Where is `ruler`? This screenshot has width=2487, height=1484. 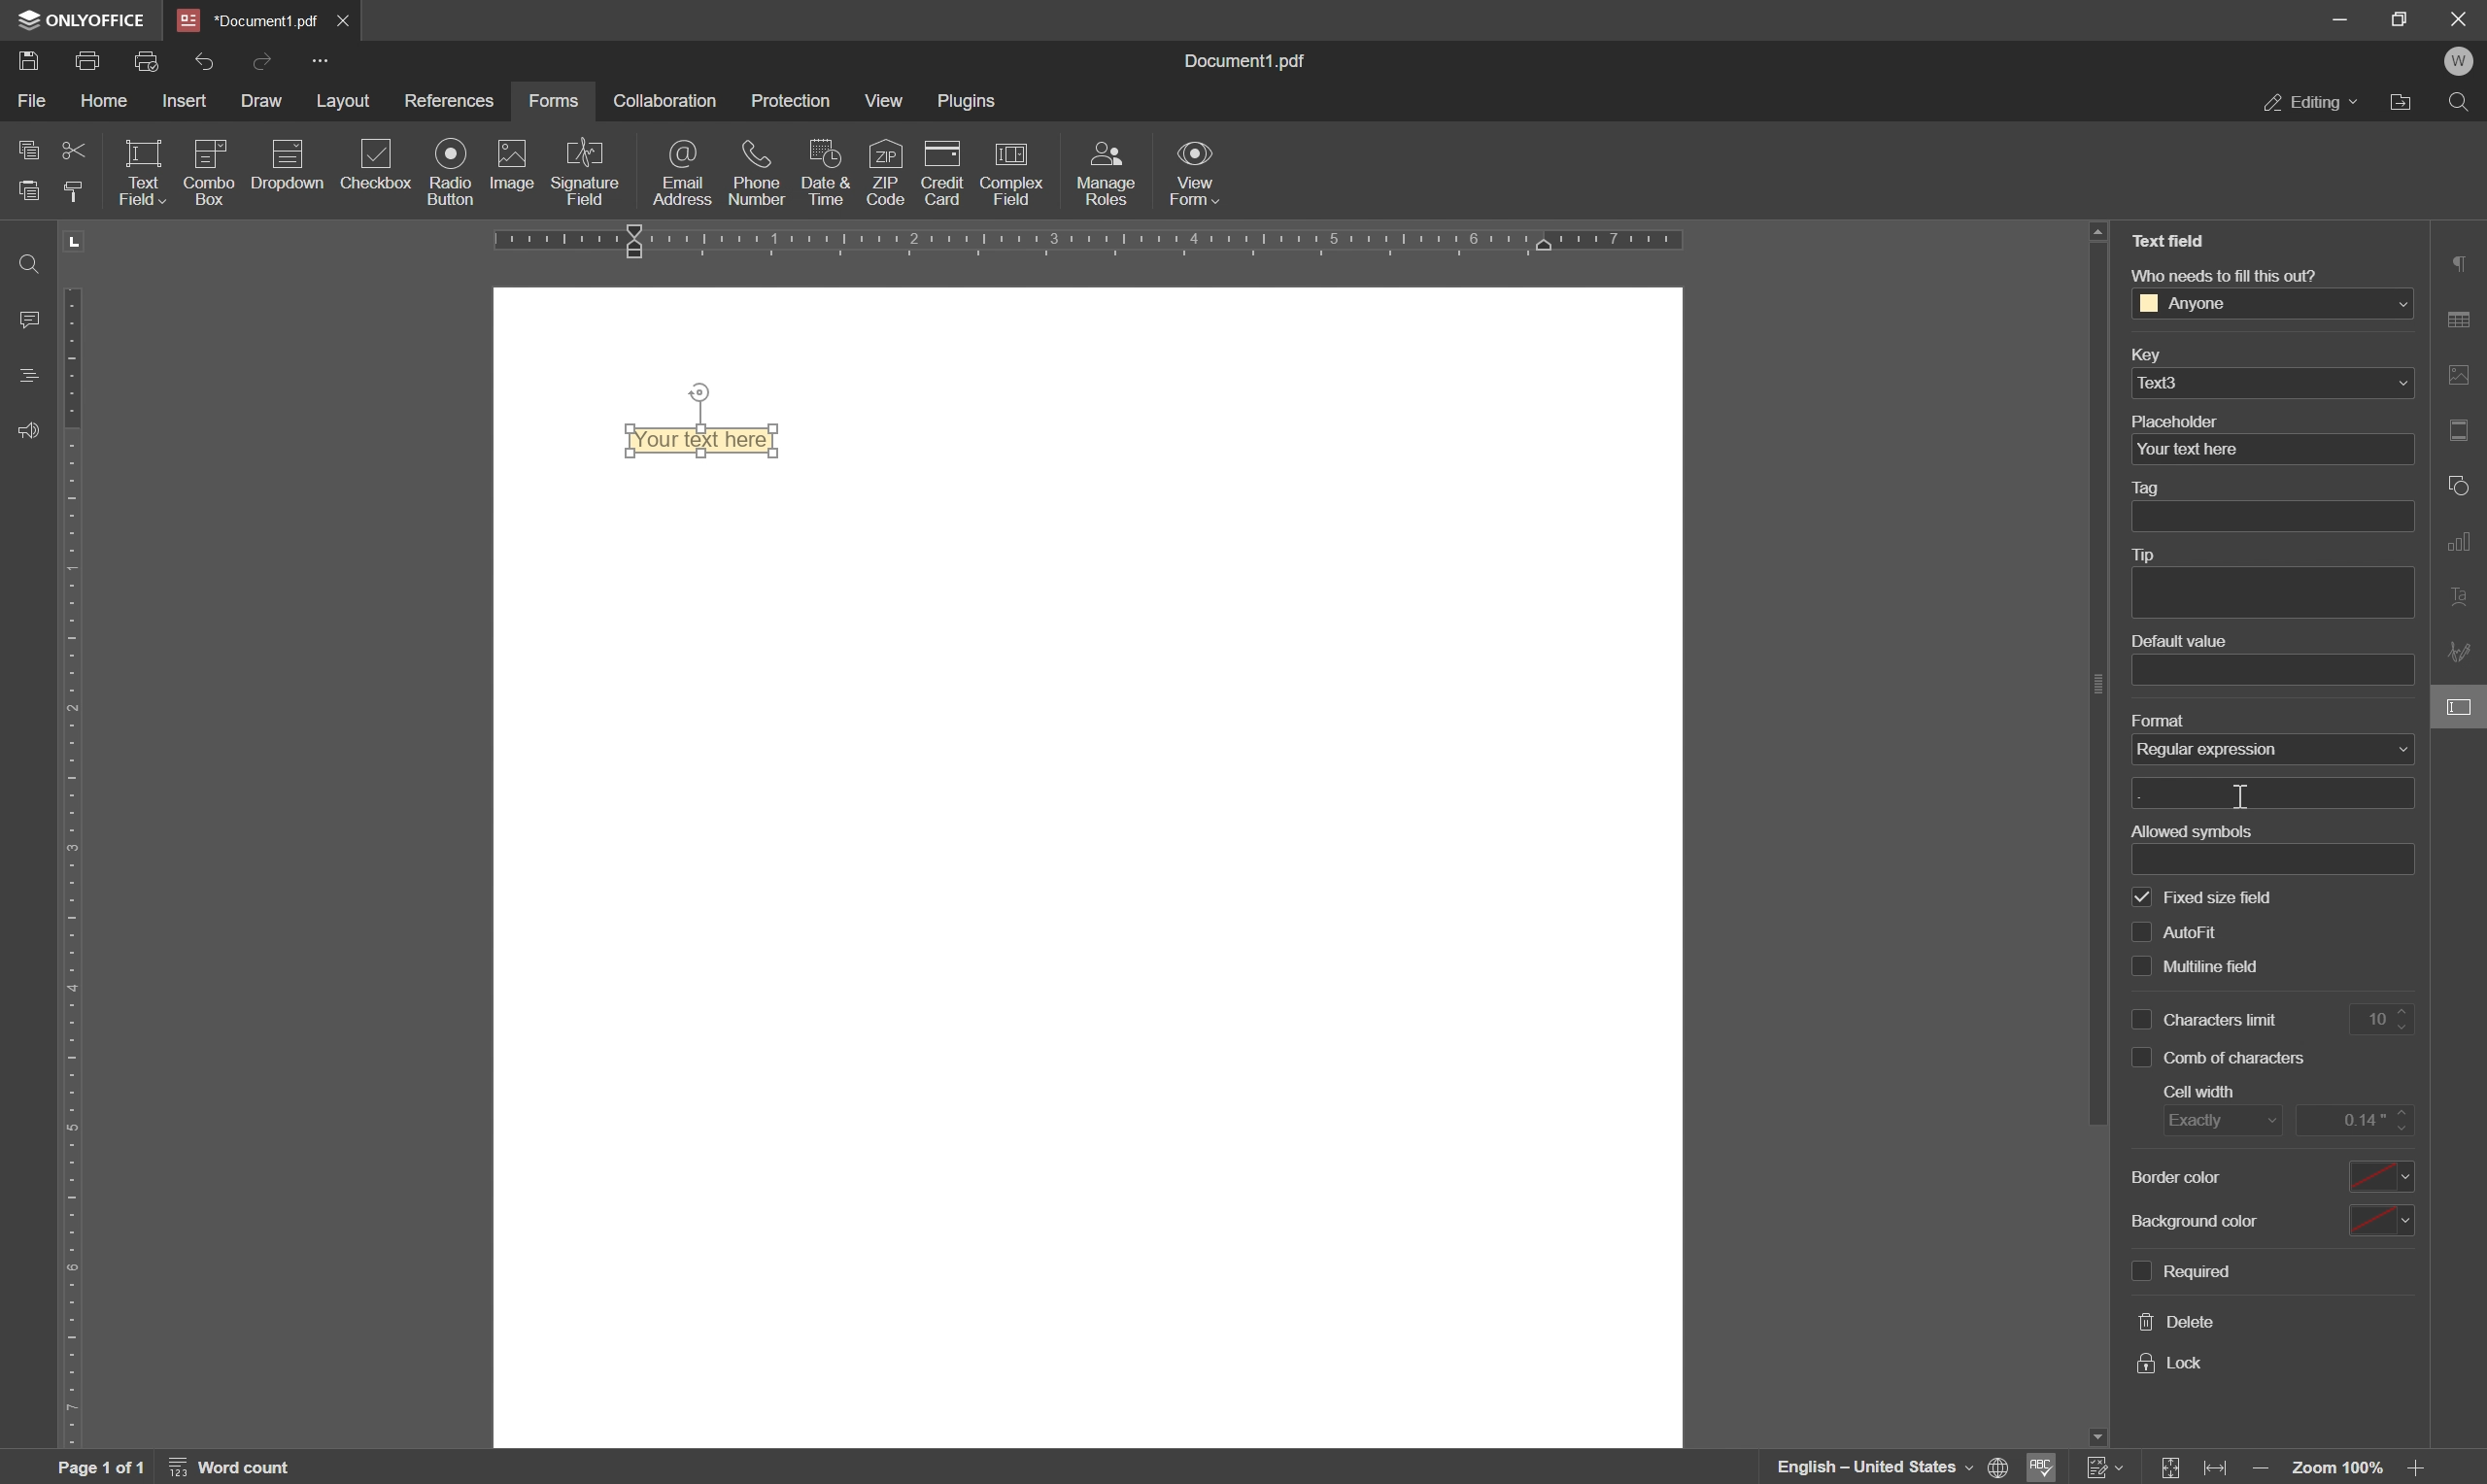
ruler is located at coordinates (79, 837).